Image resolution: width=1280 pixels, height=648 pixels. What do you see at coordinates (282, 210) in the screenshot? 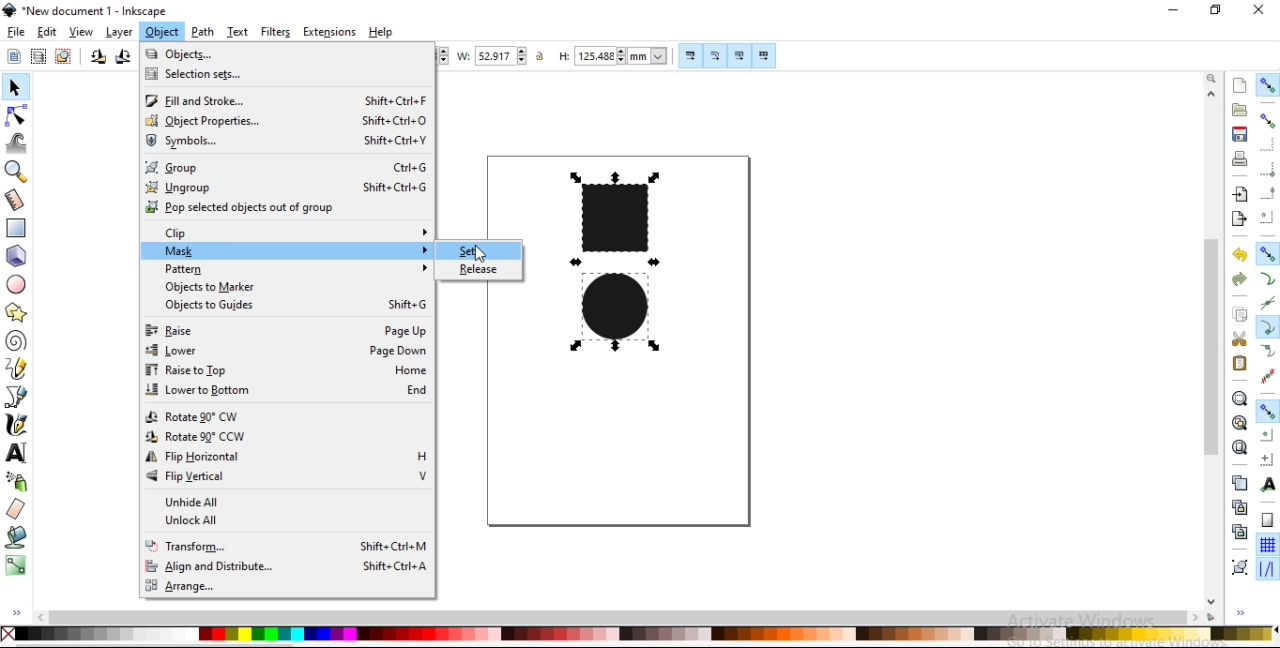
I see `prop selected objects out of group` at bounding box center [282, 210].